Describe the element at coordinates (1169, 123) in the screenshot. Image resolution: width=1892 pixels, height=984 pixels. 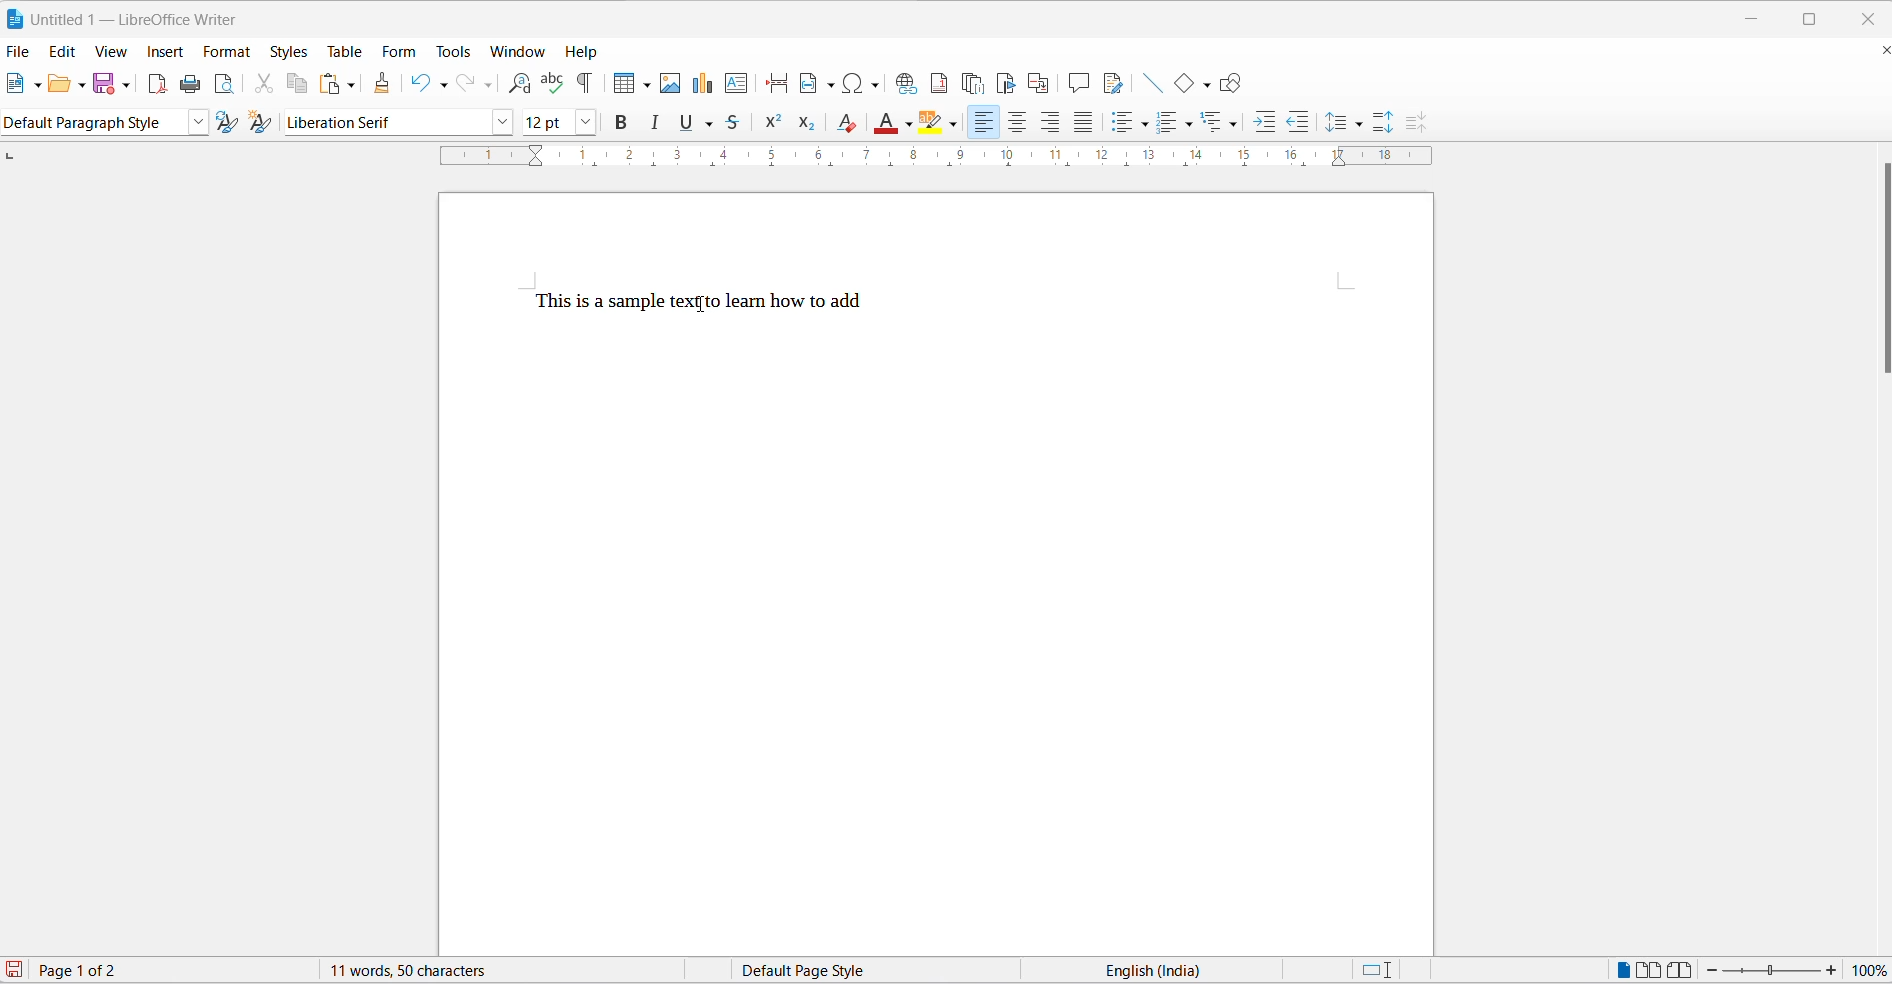
I see `toggle ordered list` at that location.